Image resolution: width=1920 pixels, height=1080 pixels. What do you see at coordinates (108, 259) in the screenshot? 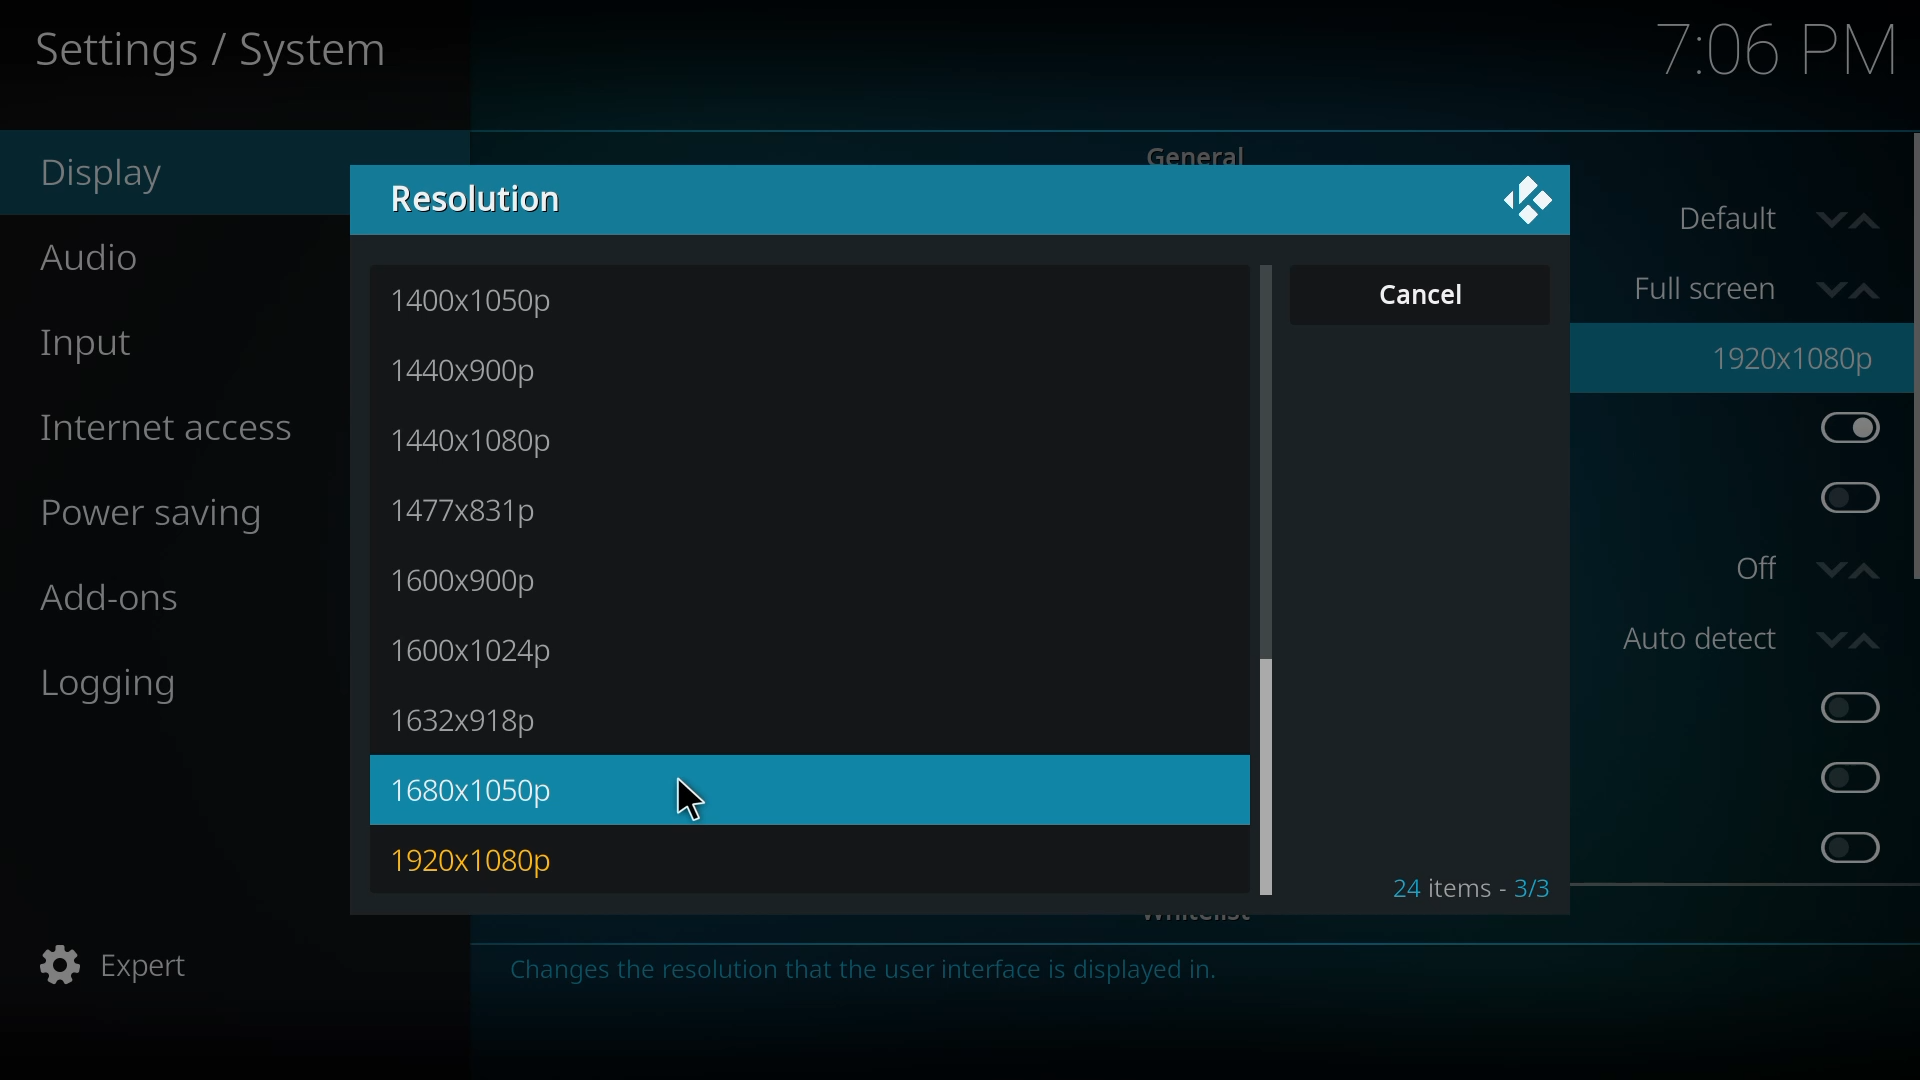
I see `audio` at bounding box center [108, 259].